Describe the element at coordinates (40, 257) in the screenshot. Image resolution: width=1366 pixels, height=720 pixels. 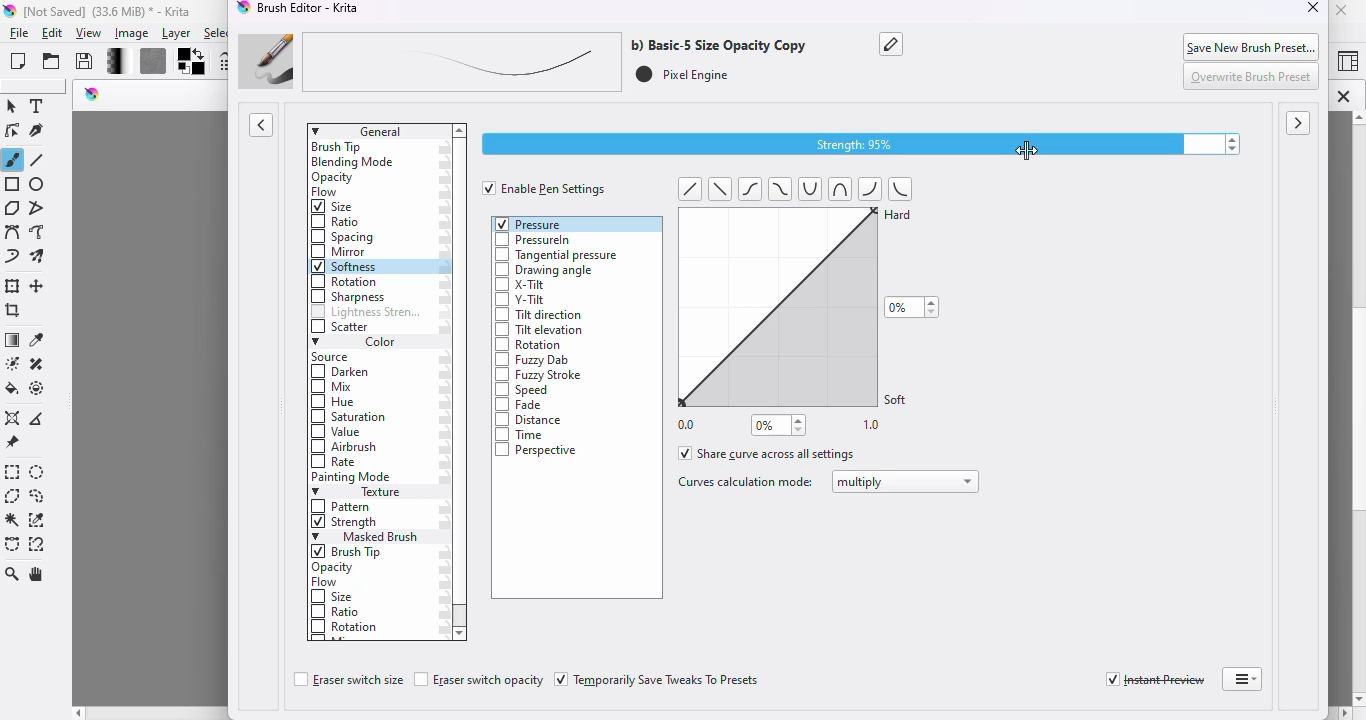
I see `multibrush tool` at that location.